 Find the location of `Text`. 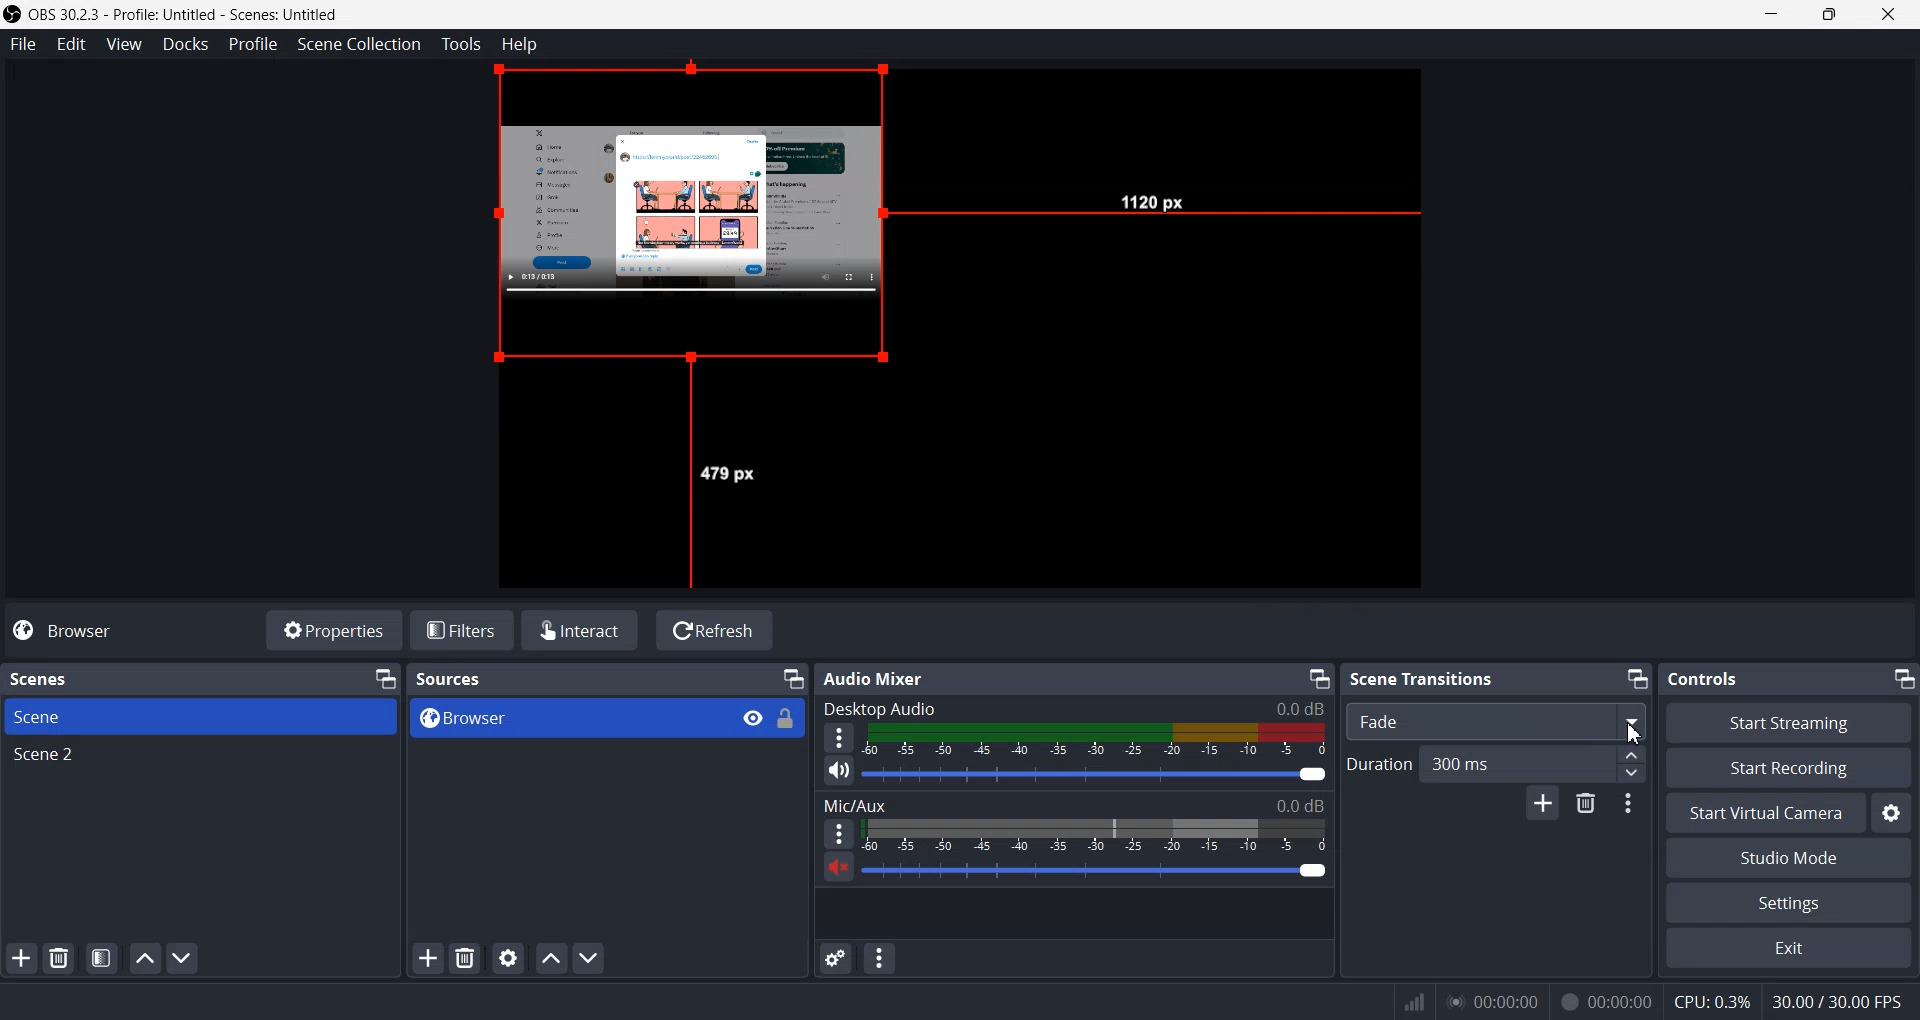

Text is located at coordinates (52, 678).